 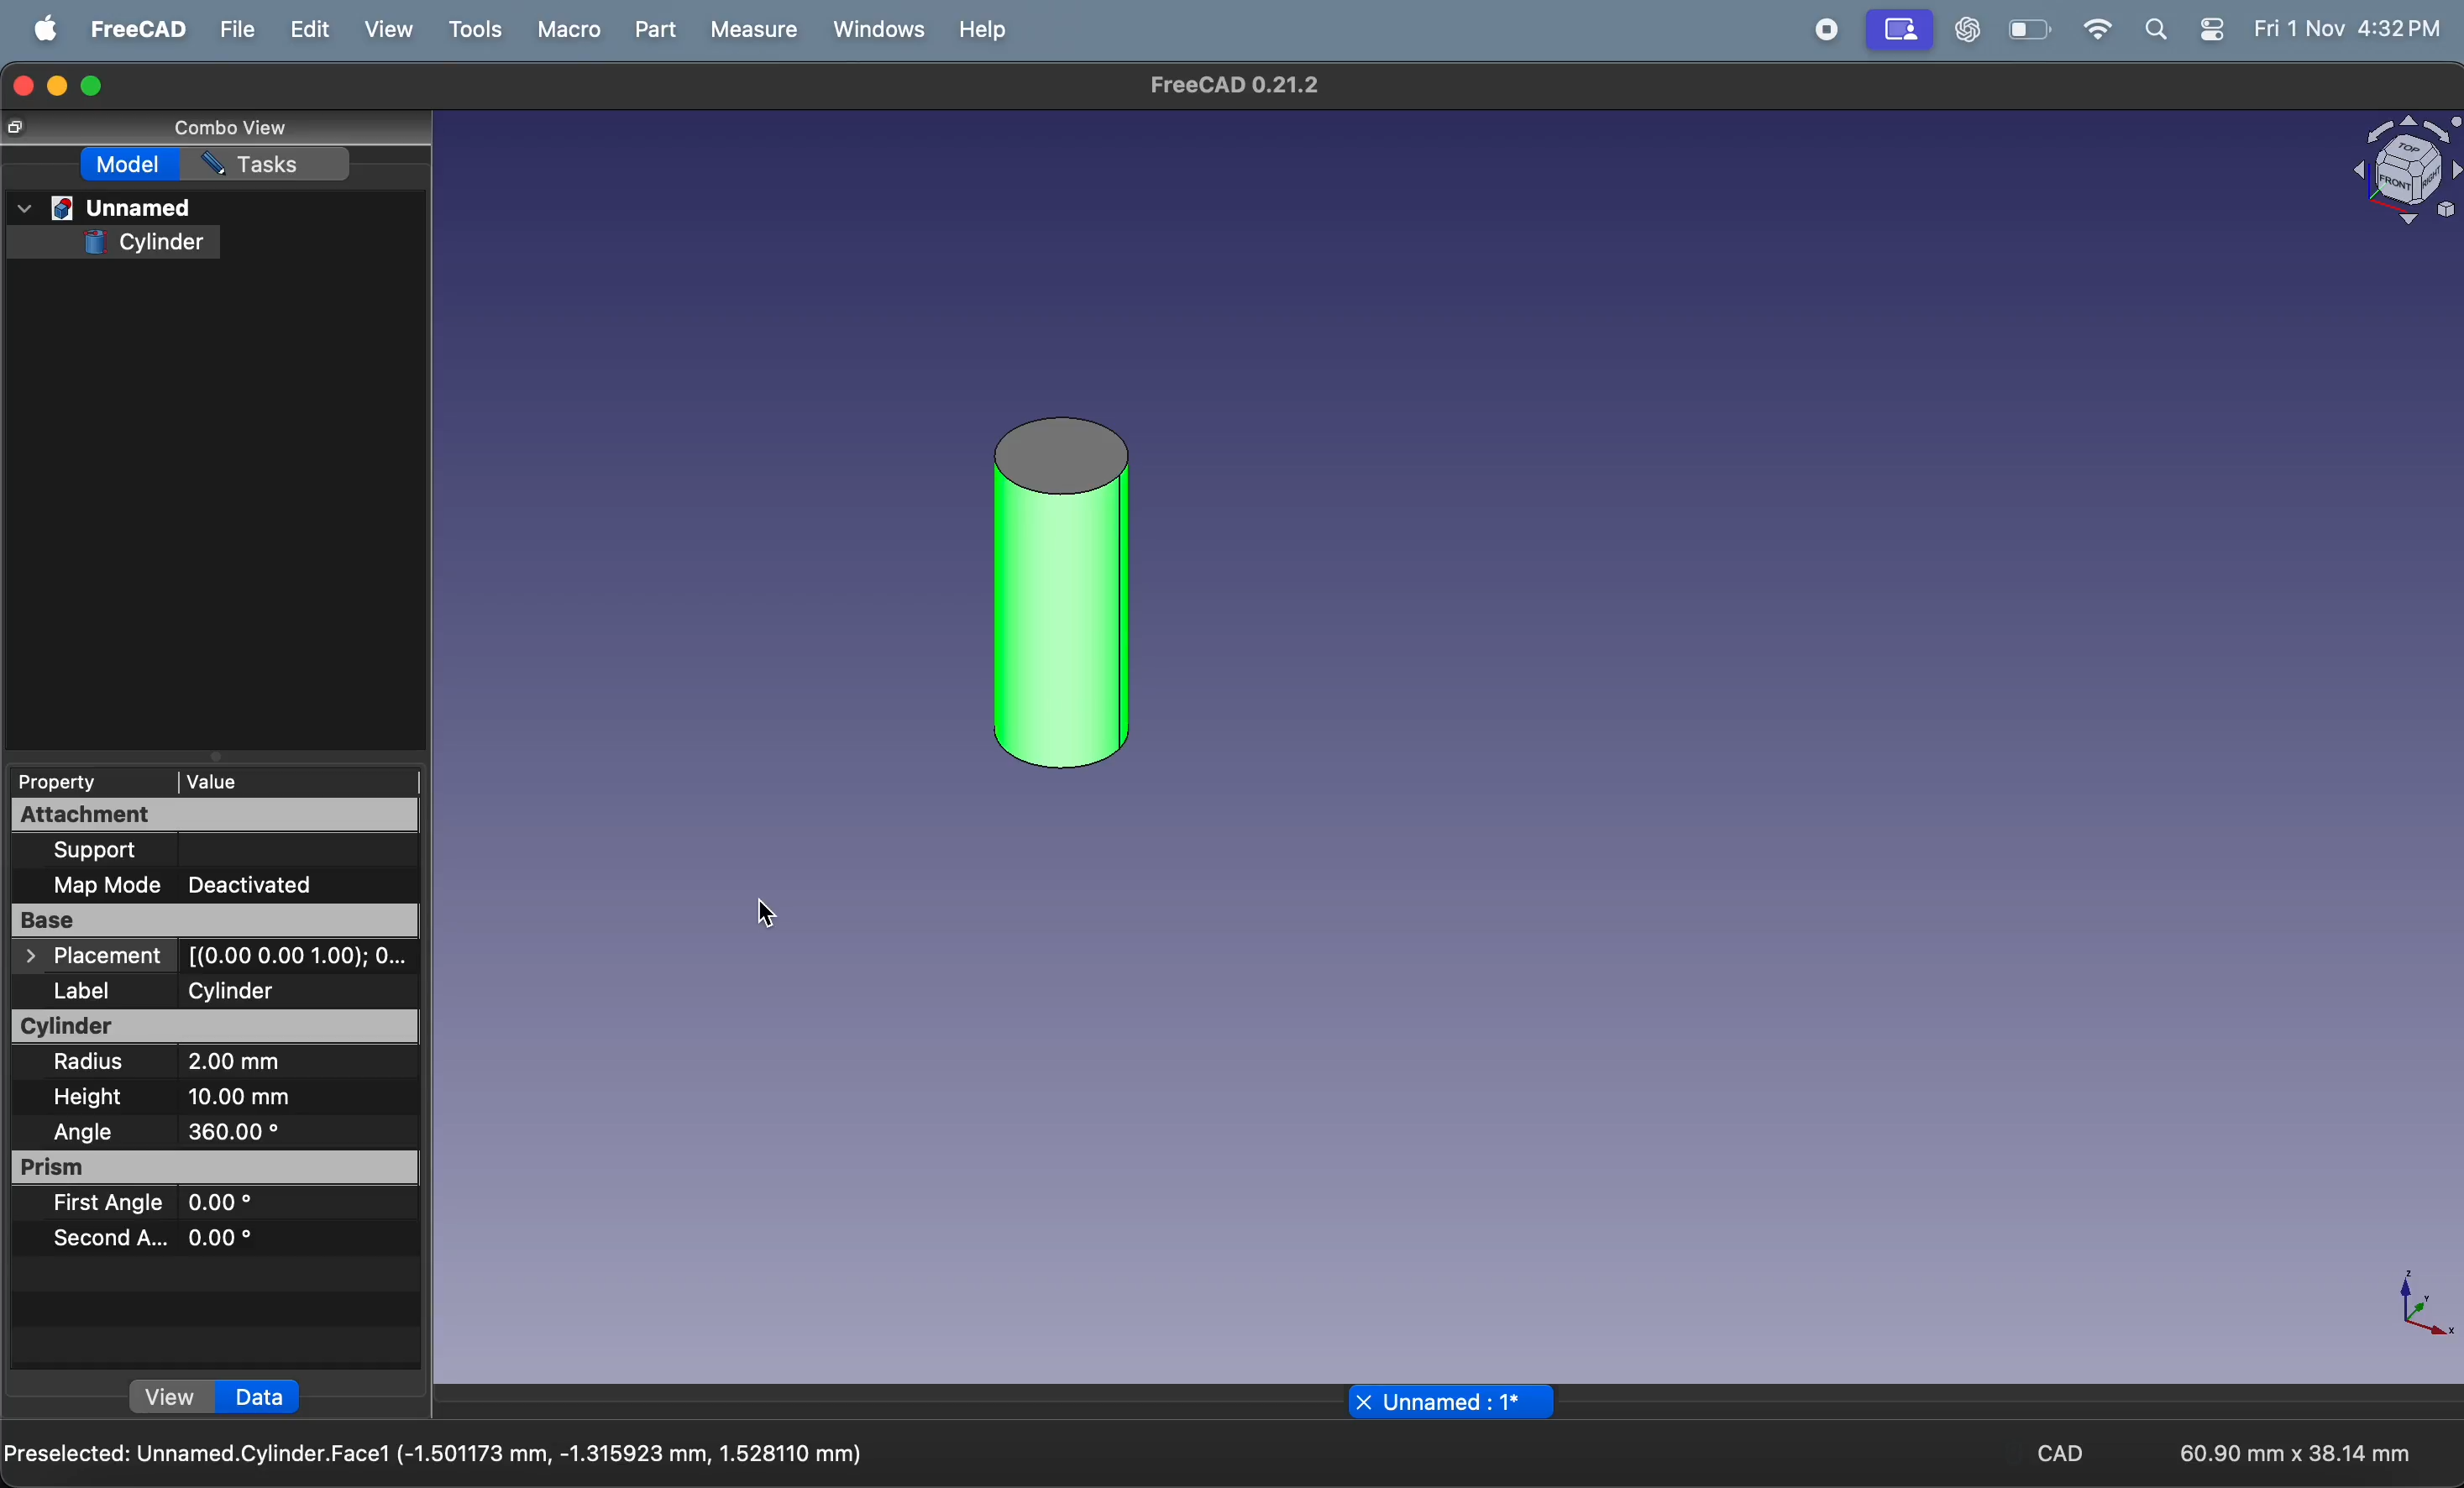 I want to click on attachment, so click(x=216, y=816).